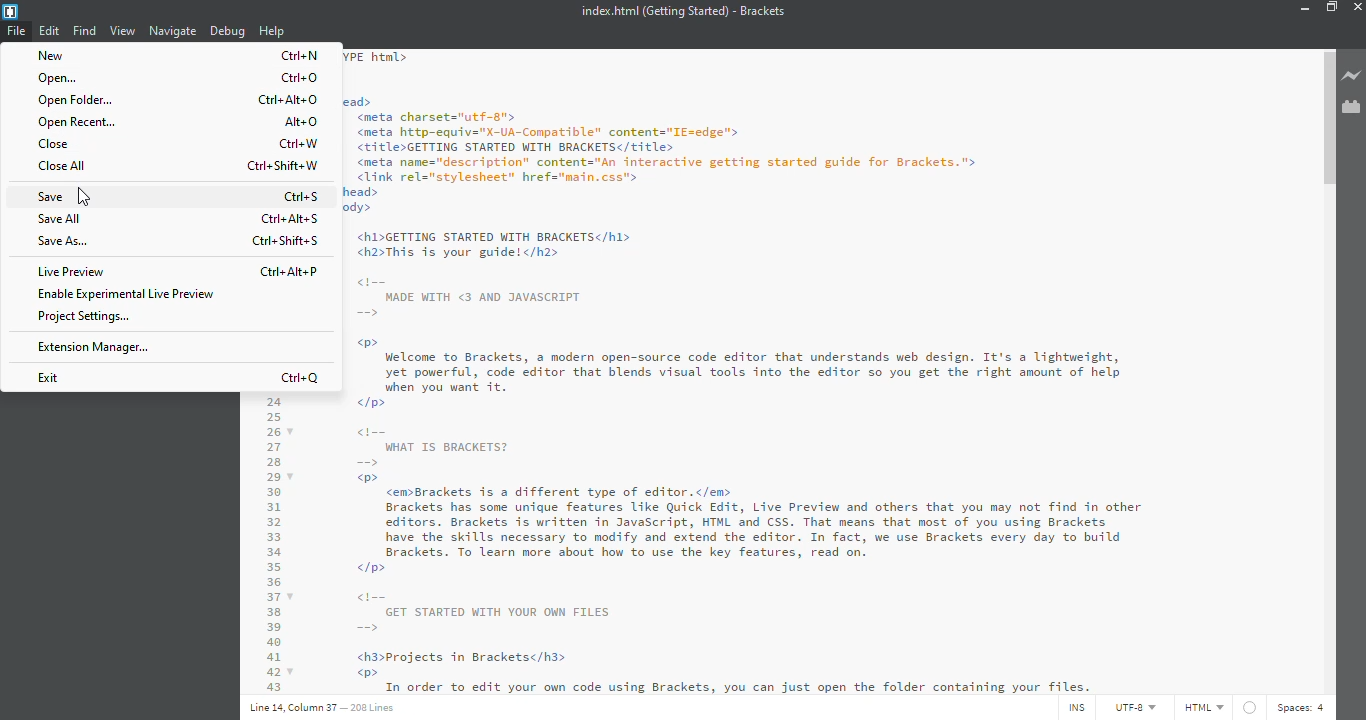 Image resolution: width=1366 pixels, height=720 pixels. What do you see at coordinates (173, 30) in the screenshot?
I see `navigate` at bounding box center [173, 30].